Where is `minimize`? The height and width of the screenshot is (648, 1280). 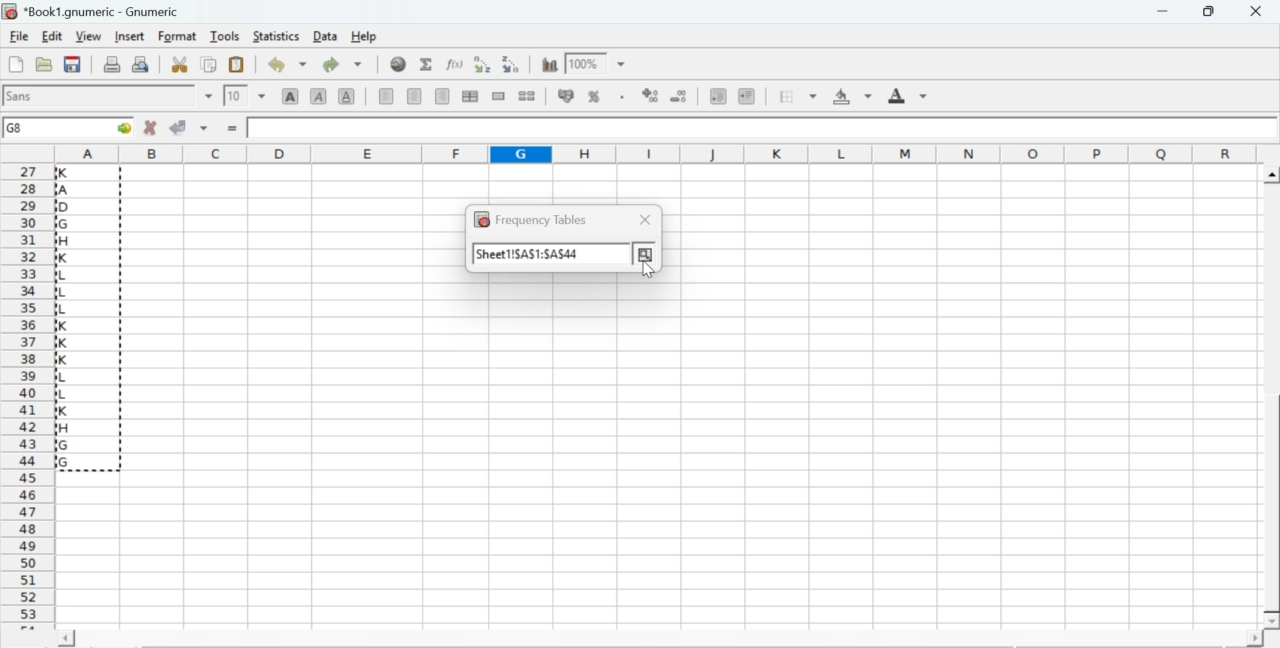 minimize is located at coordinates (1164, 11).